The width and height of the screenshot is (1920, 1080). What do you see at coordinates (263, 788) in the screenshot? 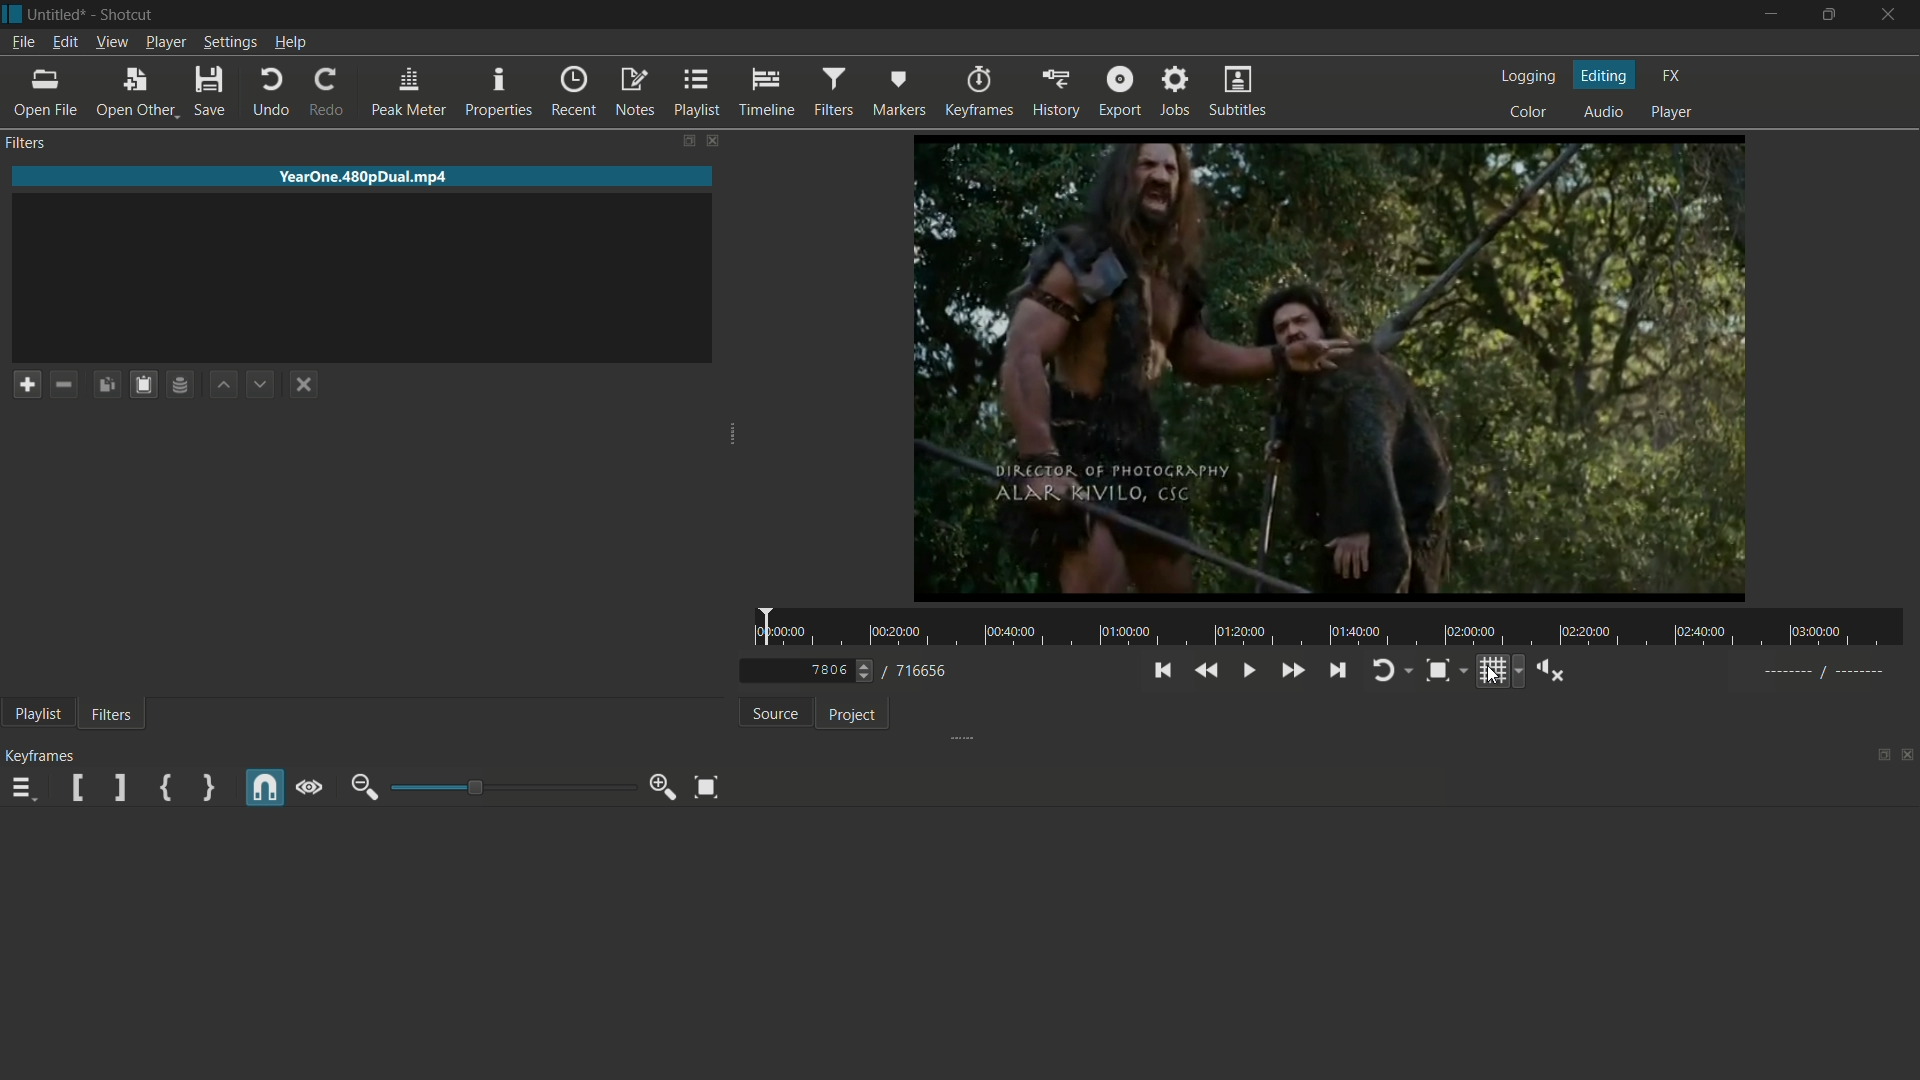
I see `snap` at bounding box center [263, 788].